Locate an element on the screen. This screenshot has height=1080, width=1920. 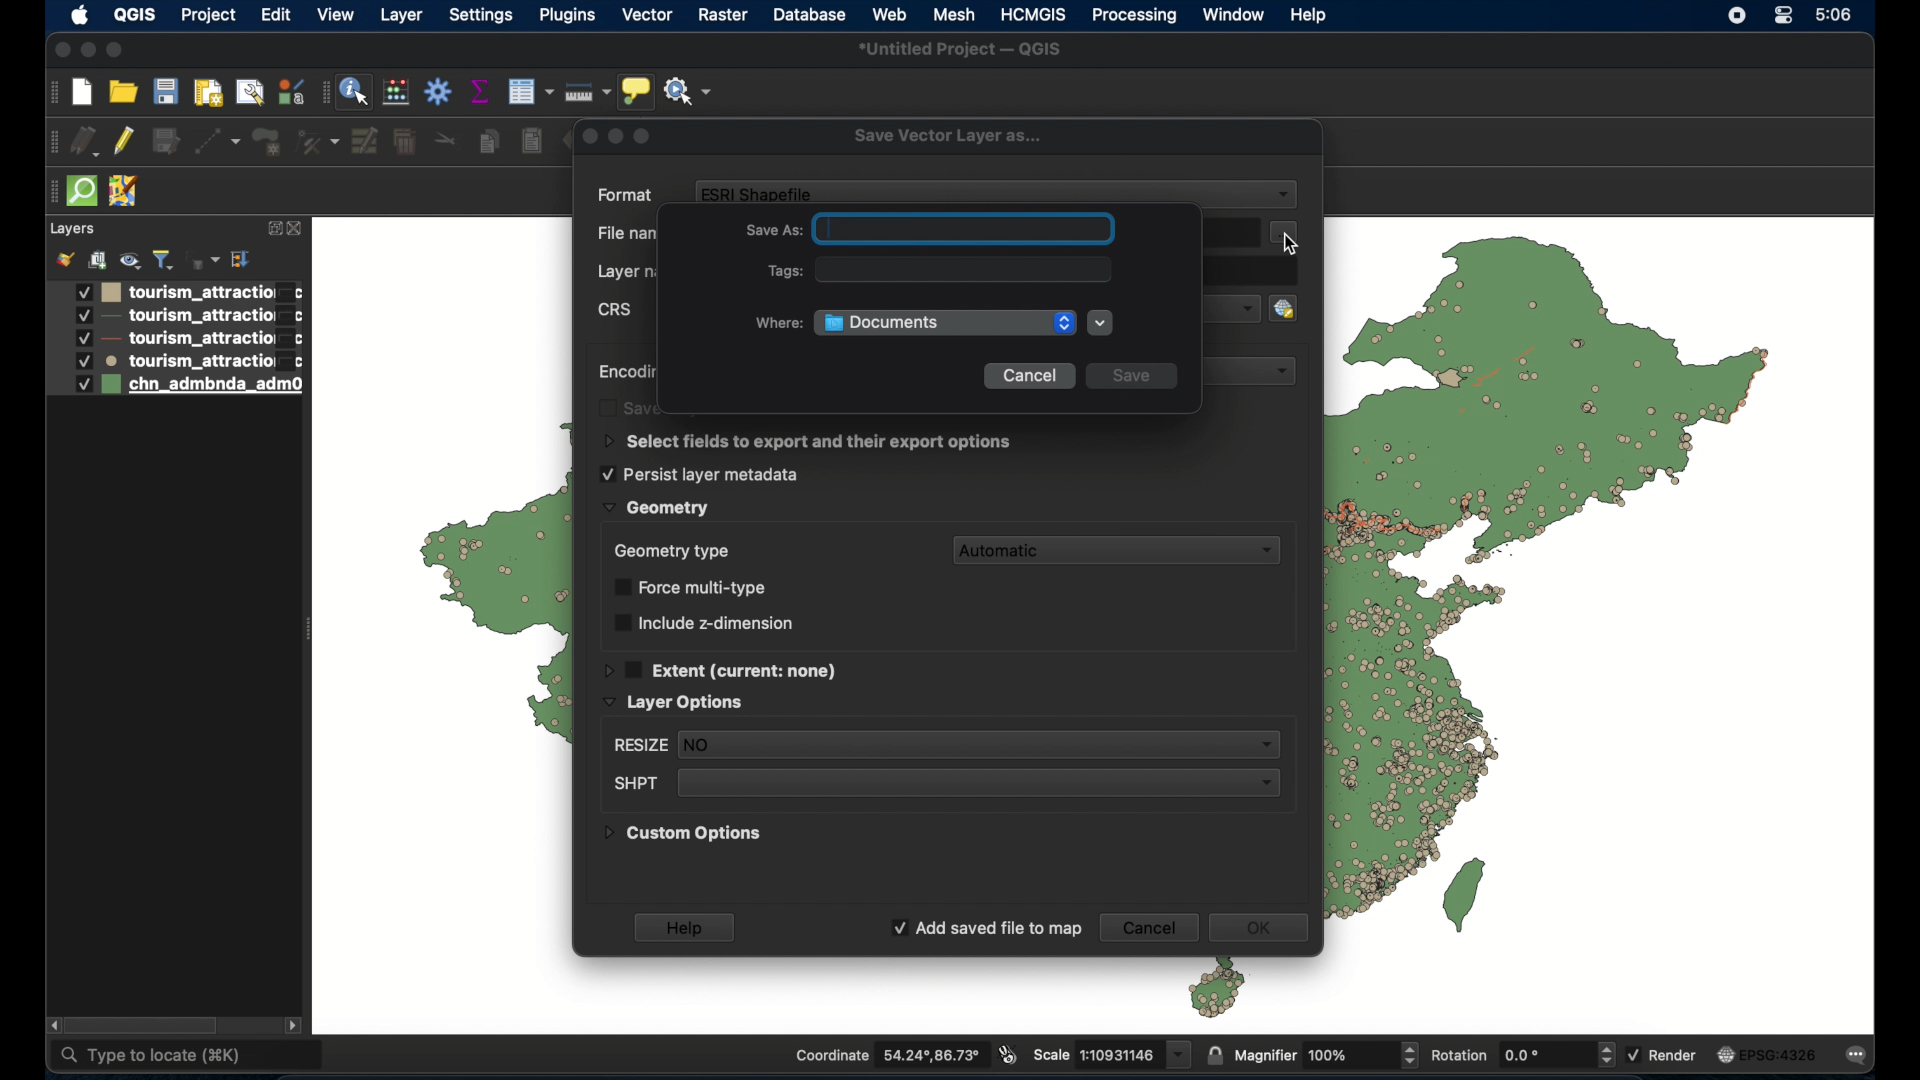
filename more options is located at coordinates (1285, 233).